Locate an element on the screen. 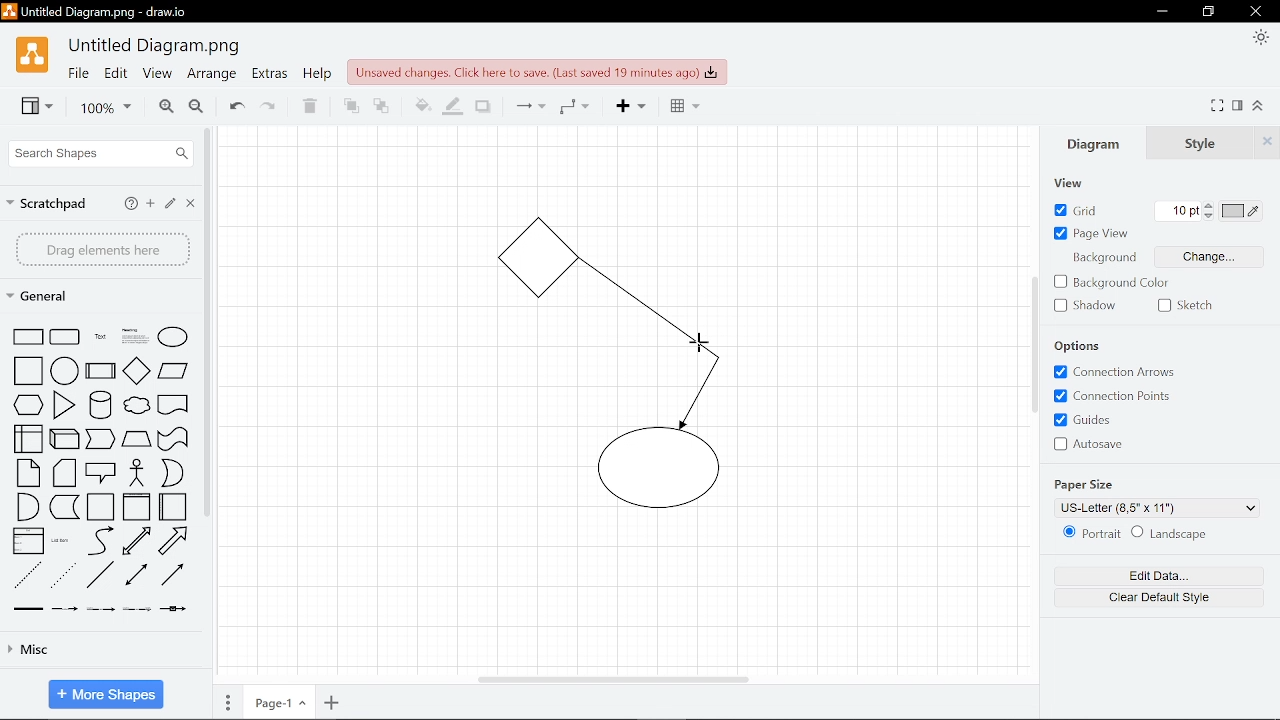 The image size is (1280, 720). vertical scroll bar is located at coordinates (1032, 342).